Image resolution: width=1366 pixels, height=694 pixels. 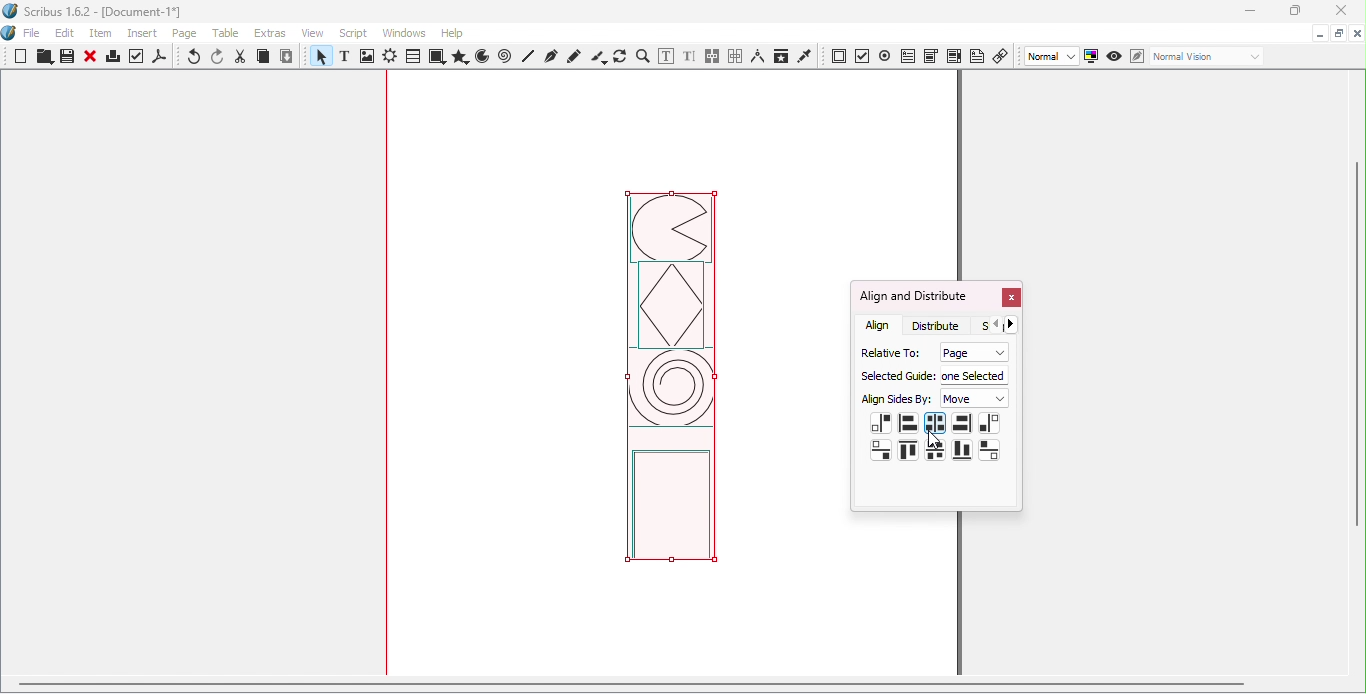 I want to click on Move, so click(x=976, y=399).